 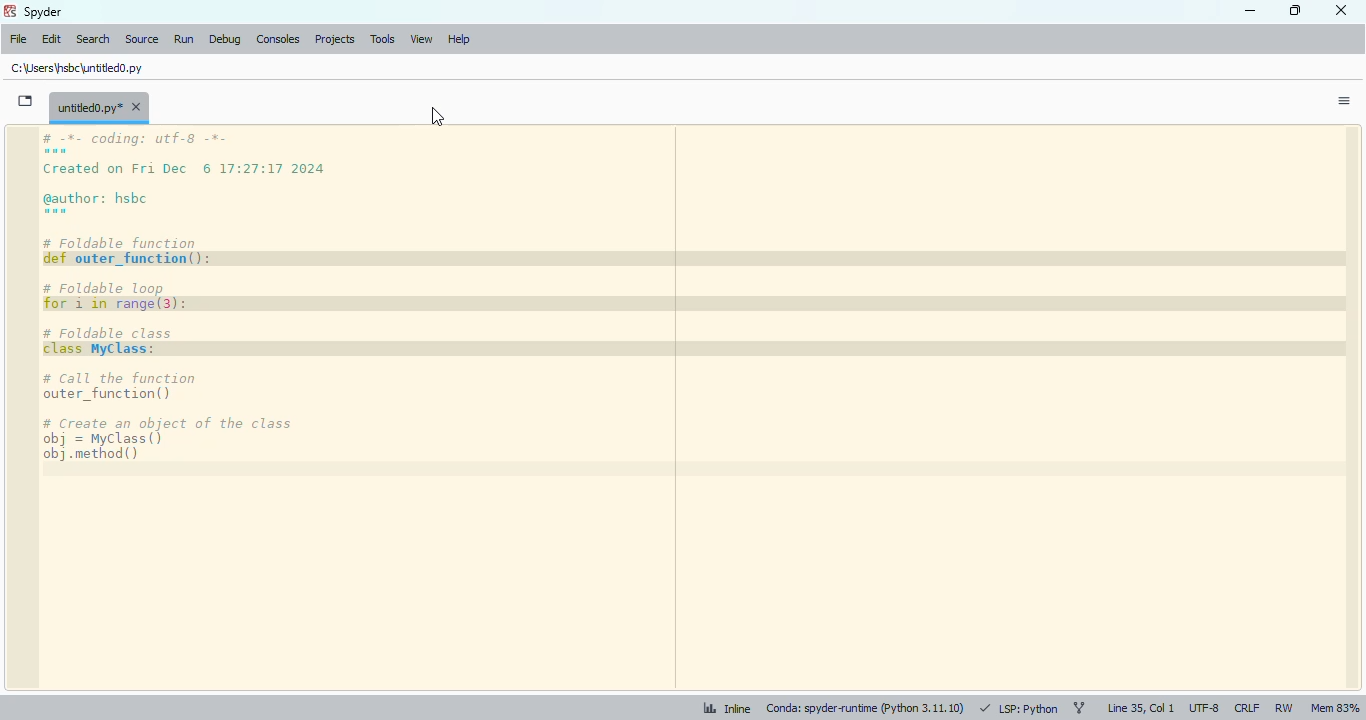 What do you see at coordinates (1344, 101) in the screenshot?
I see `options` at bounding box center [1344, 101].